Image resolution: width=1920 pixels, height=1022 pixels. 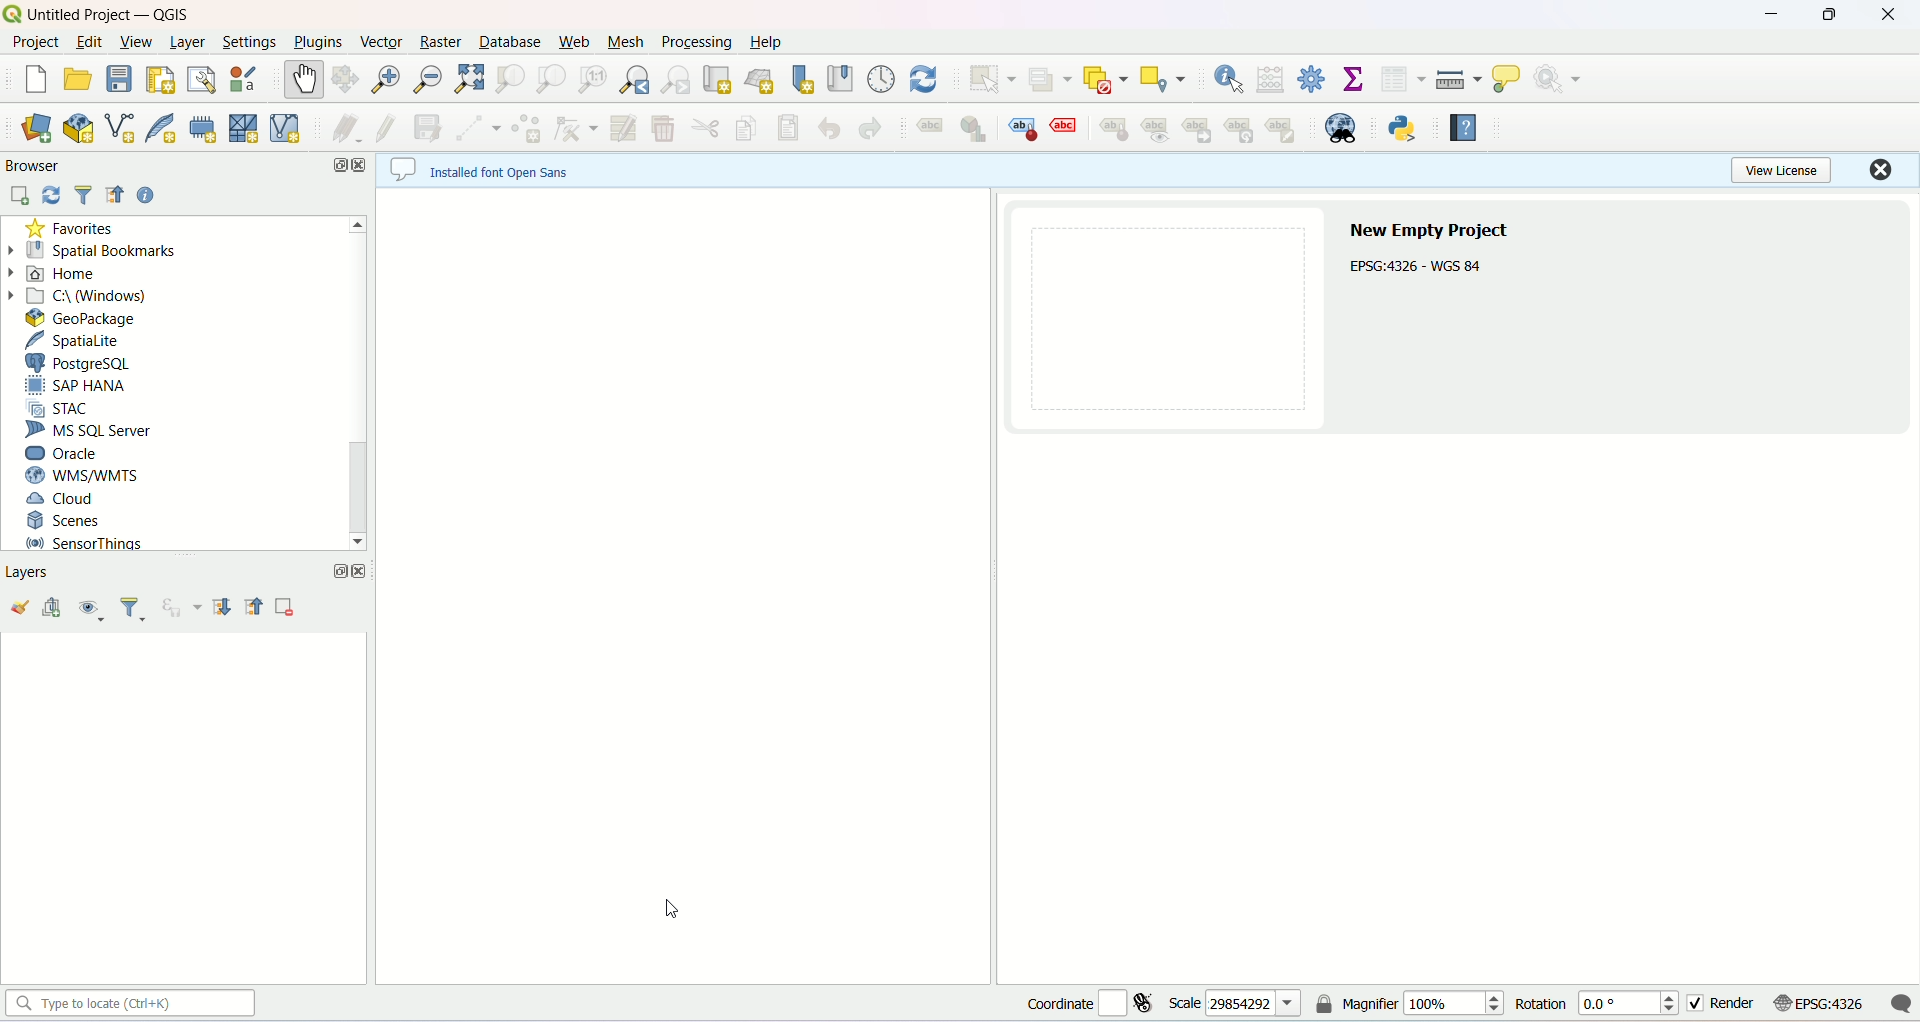 I want to click on layer diagram options, so click(x=974, y=128).